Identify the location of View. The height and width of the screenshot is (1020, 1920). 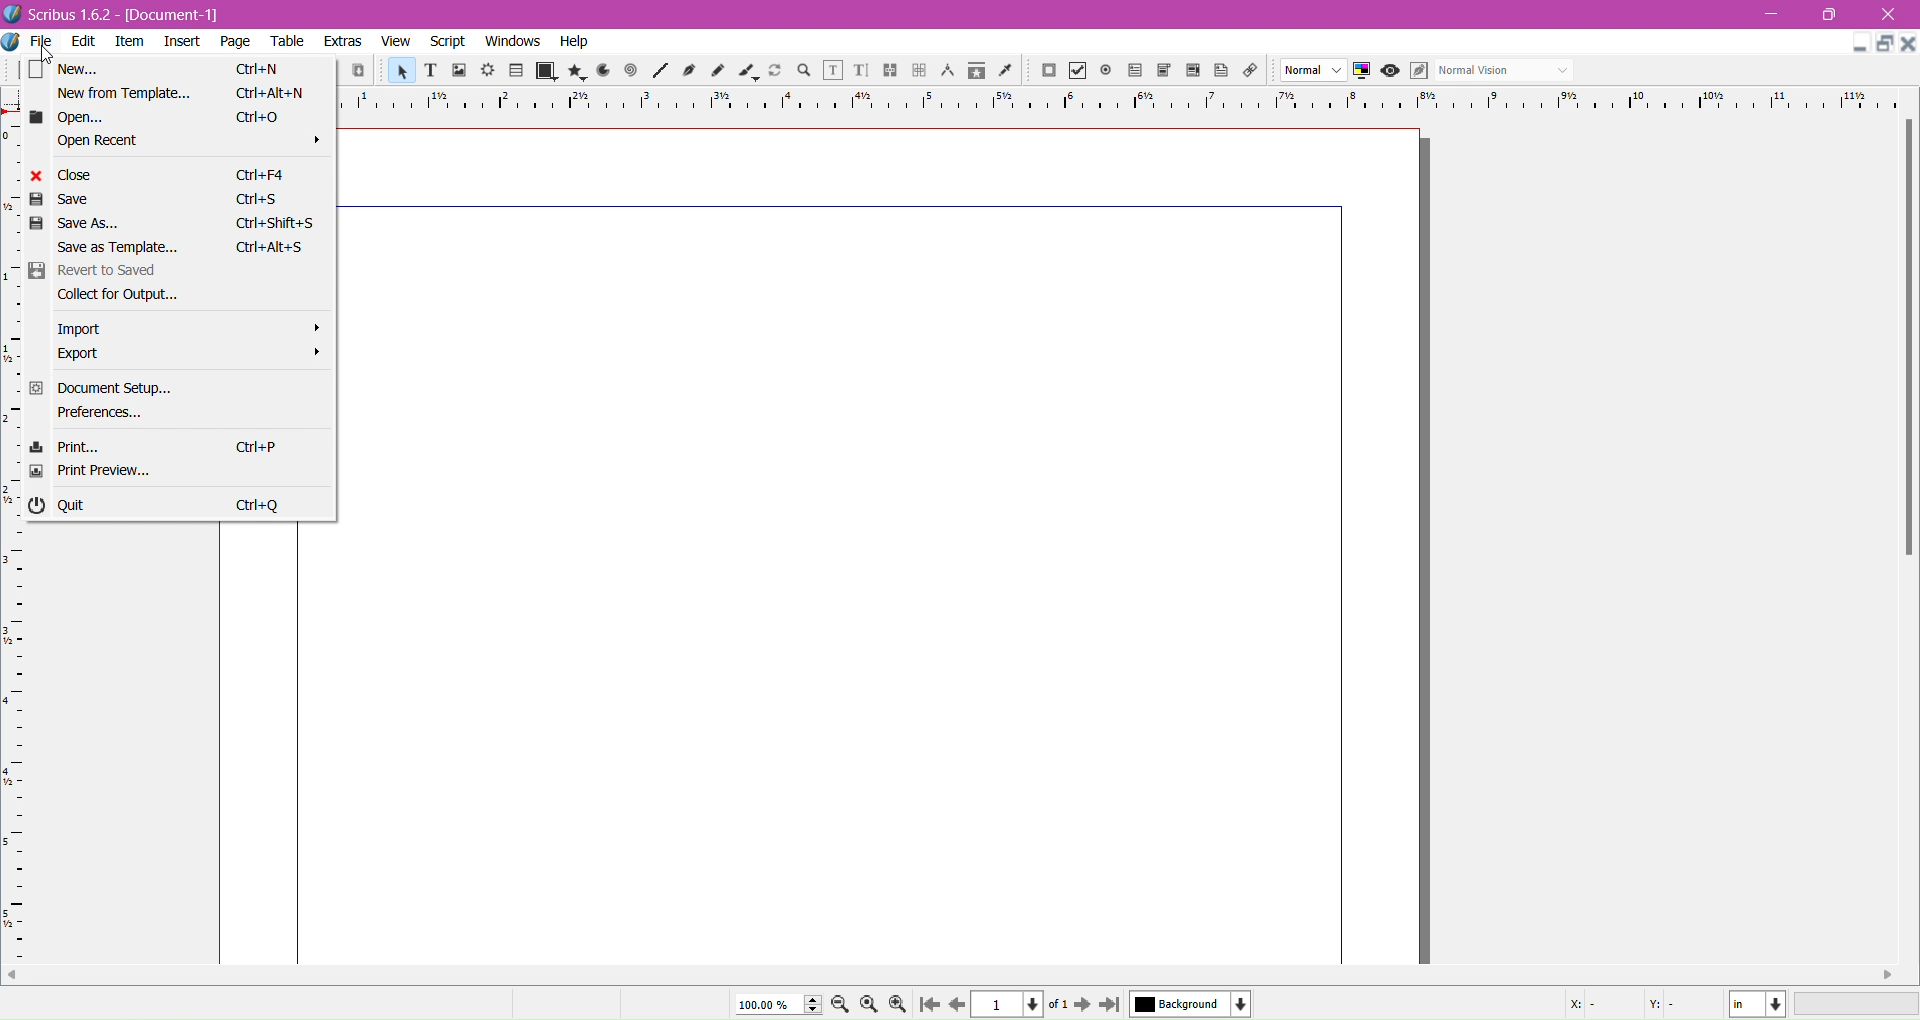
(394, 41).